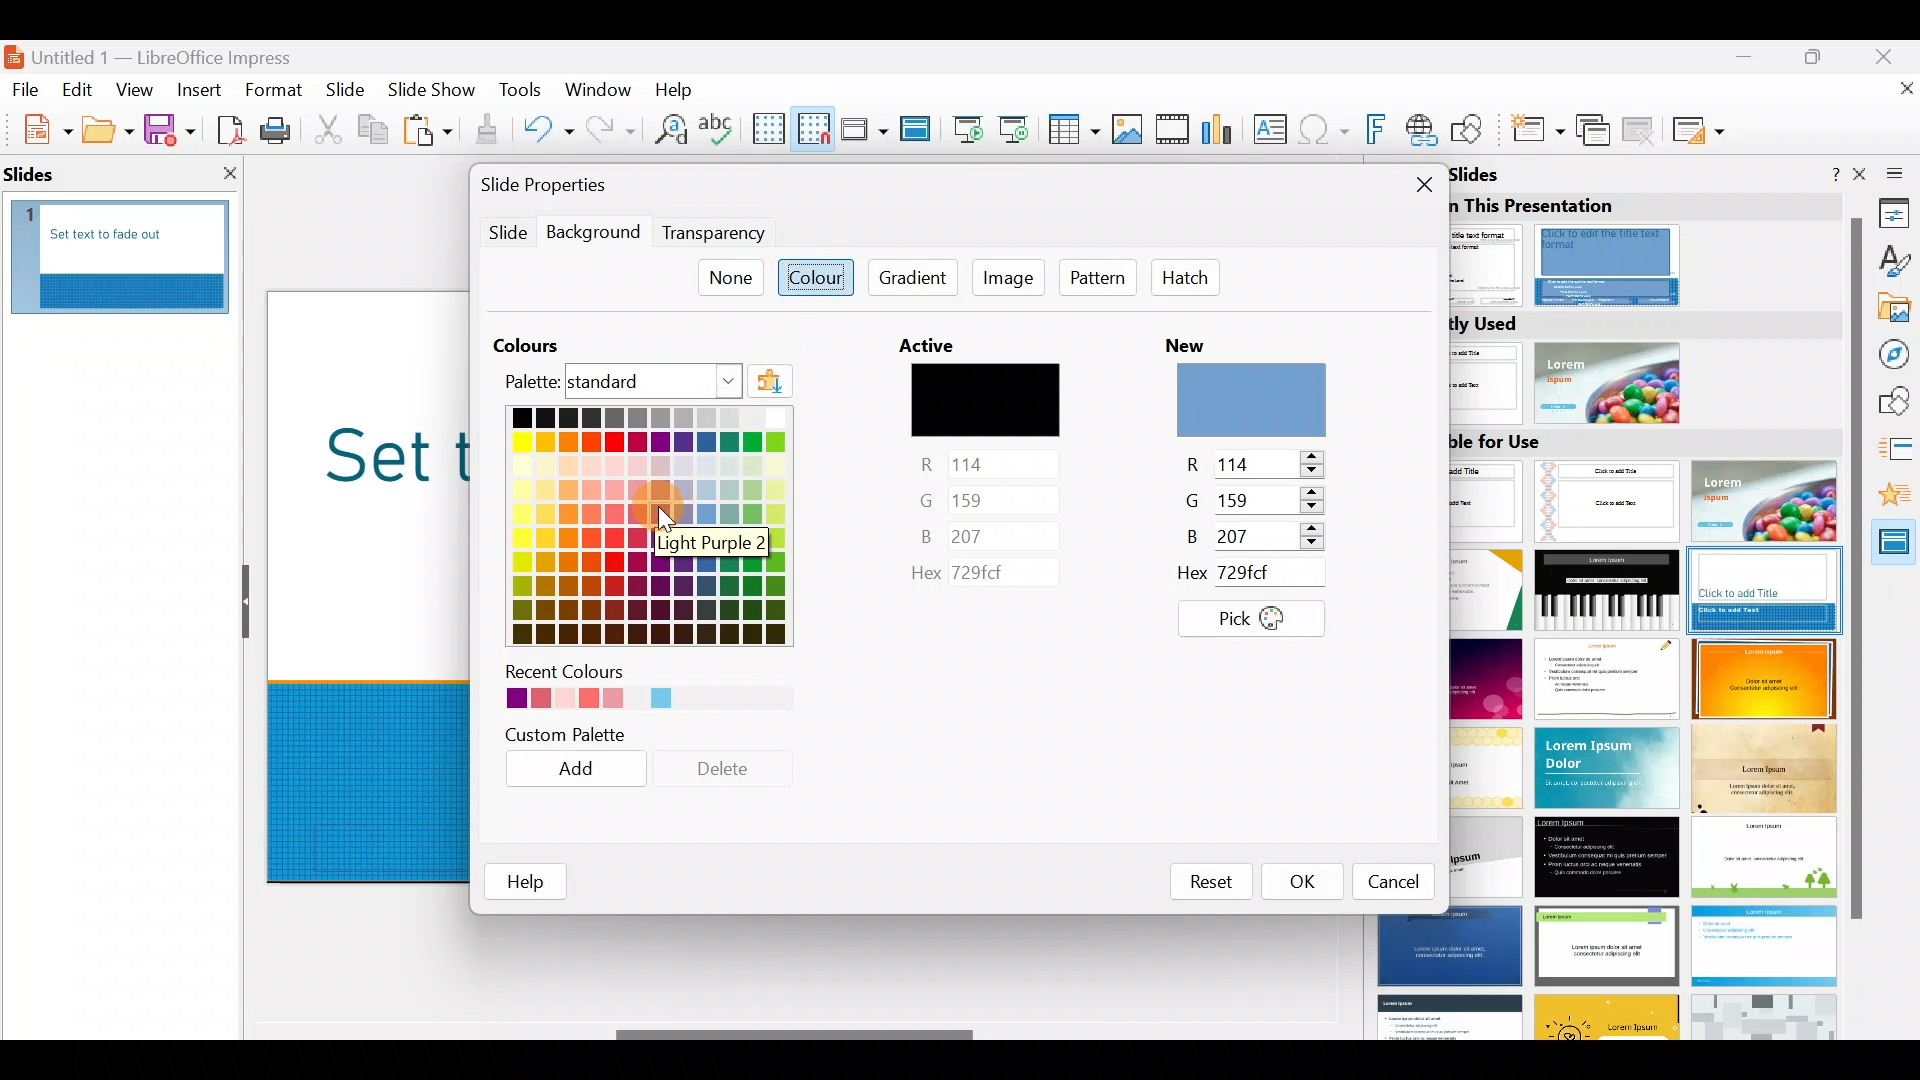 The height and width of the screenshot is (1080, 1920). What do you see at coordinates (1186, 280) in the screenshot?
I see `Hatch` at bounding box center [1186, 280].